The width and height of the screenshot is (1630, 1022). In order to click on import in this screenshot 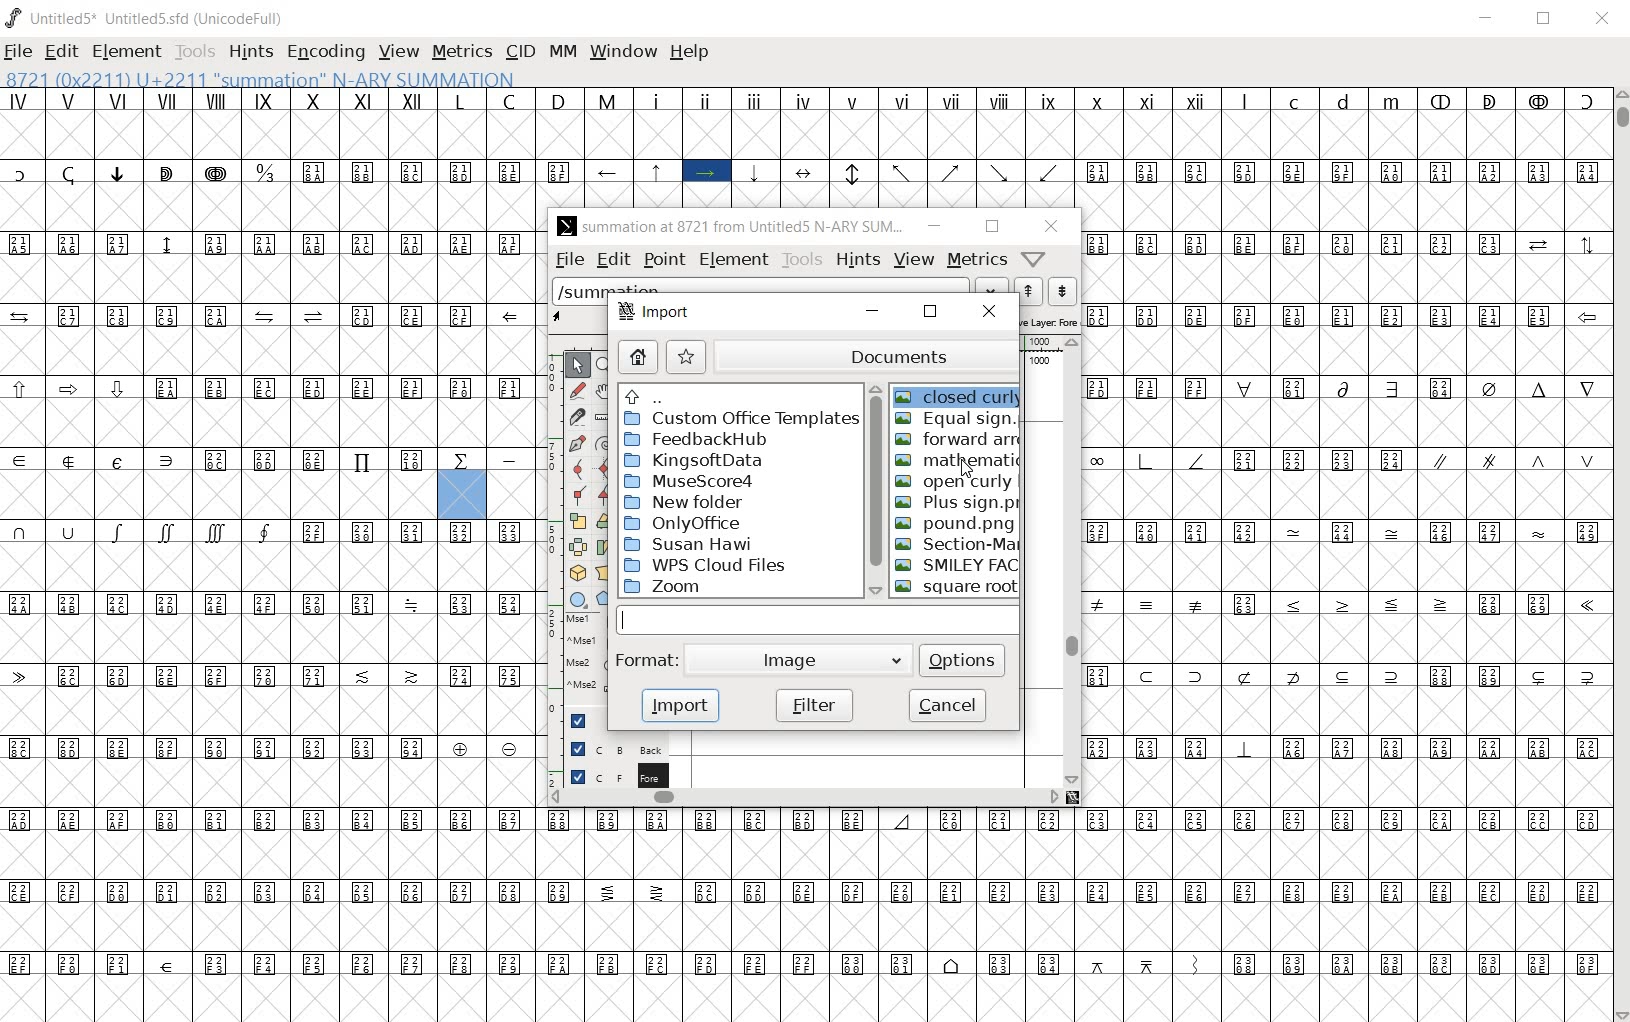, I will do `click(680, 707)`.